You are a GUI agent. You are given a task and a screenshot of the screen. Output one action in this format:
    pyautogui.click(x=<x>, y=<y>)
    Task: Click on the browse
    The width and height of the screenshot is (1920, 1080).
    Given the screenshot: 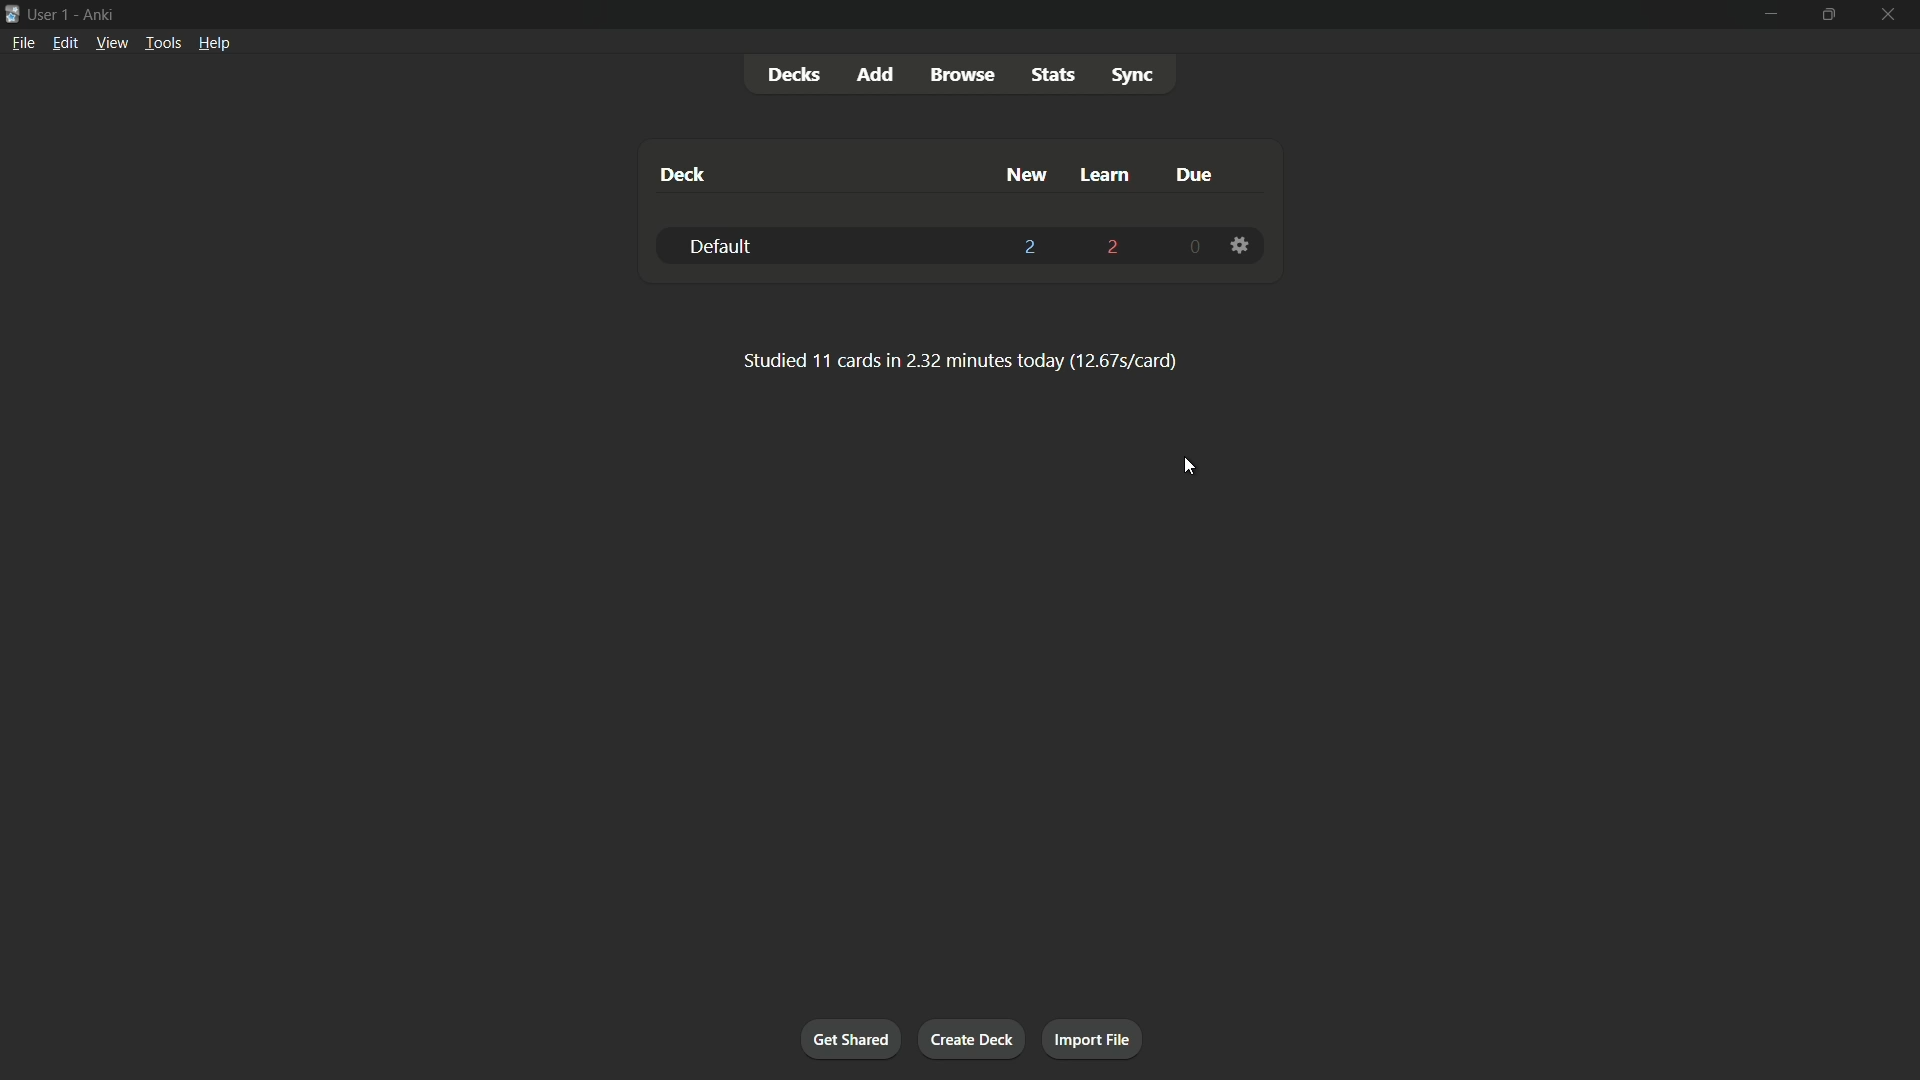 What is the action you would take?
    pyautogui.click(x=961, y=74)
    